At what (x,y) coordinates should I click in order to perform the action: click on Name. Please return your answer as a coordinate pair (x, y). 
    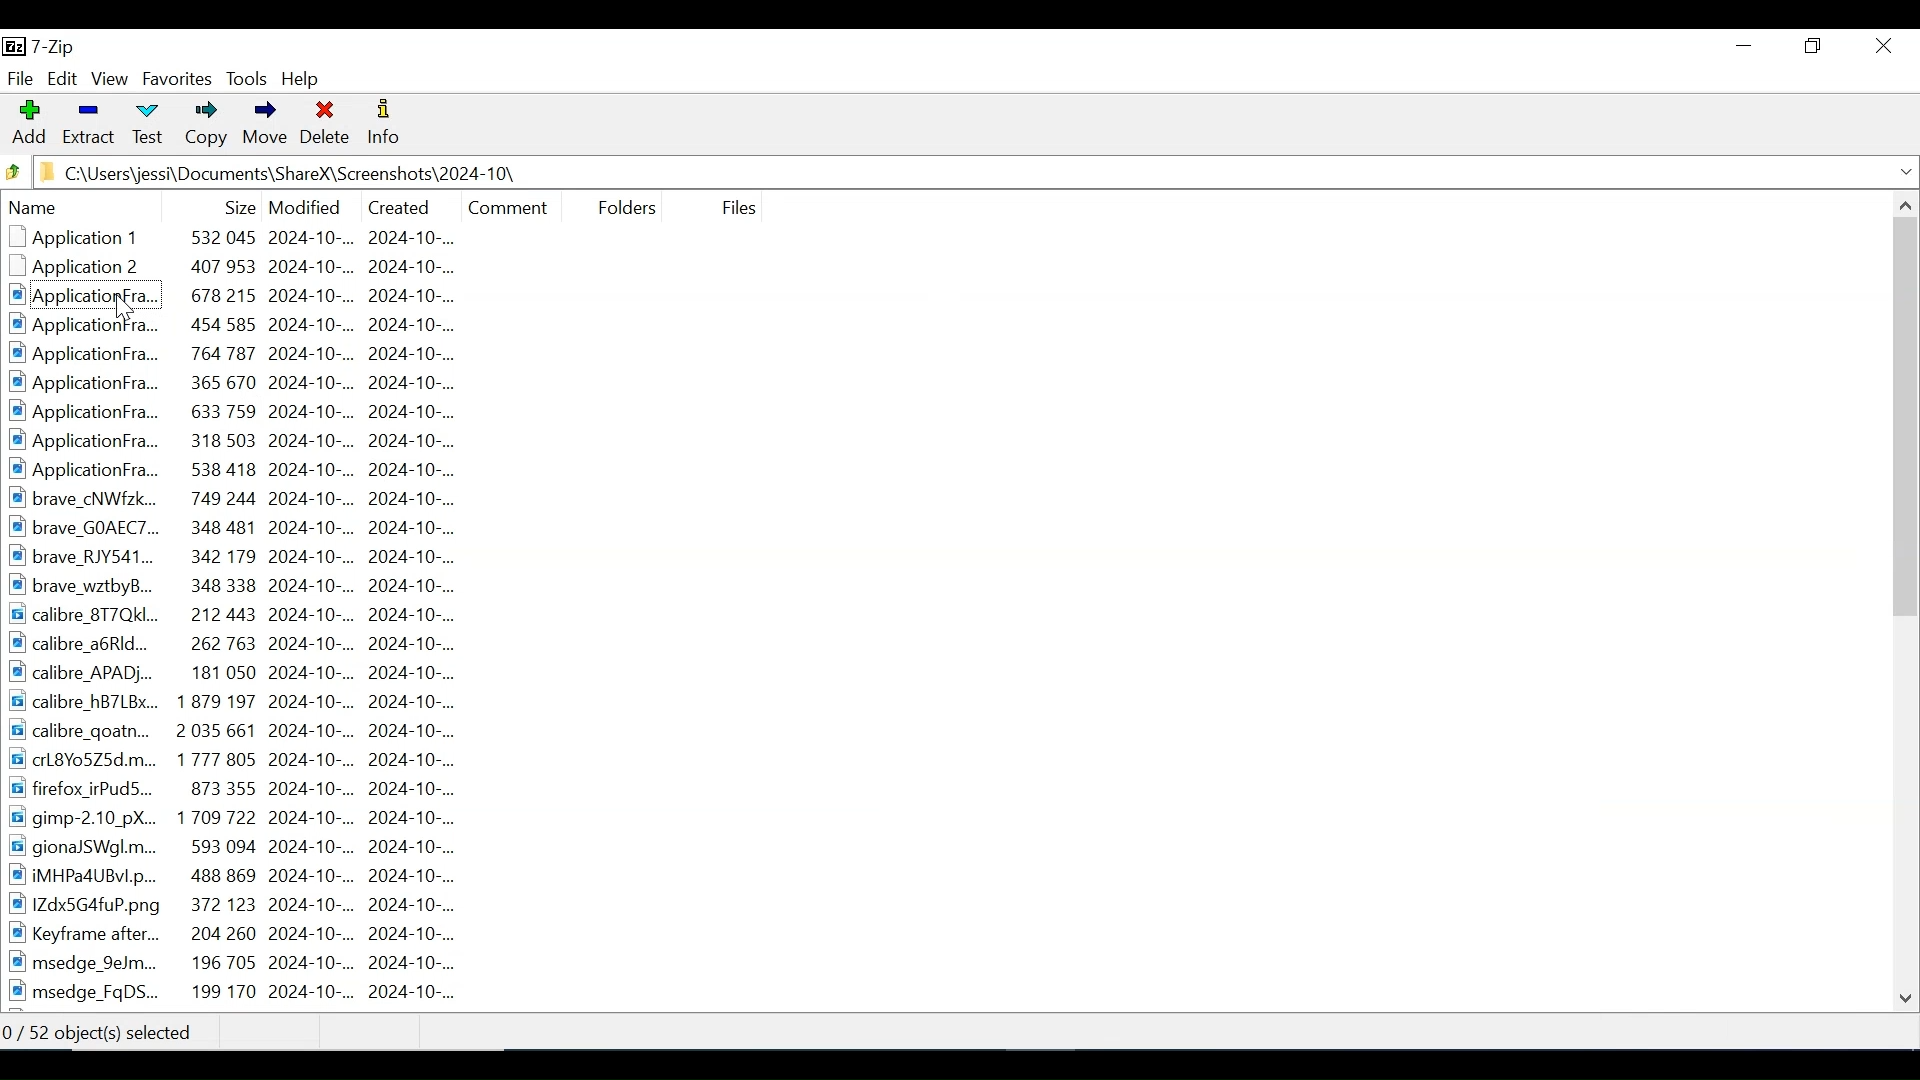
    Looking at the image, I should click on (101, 206).